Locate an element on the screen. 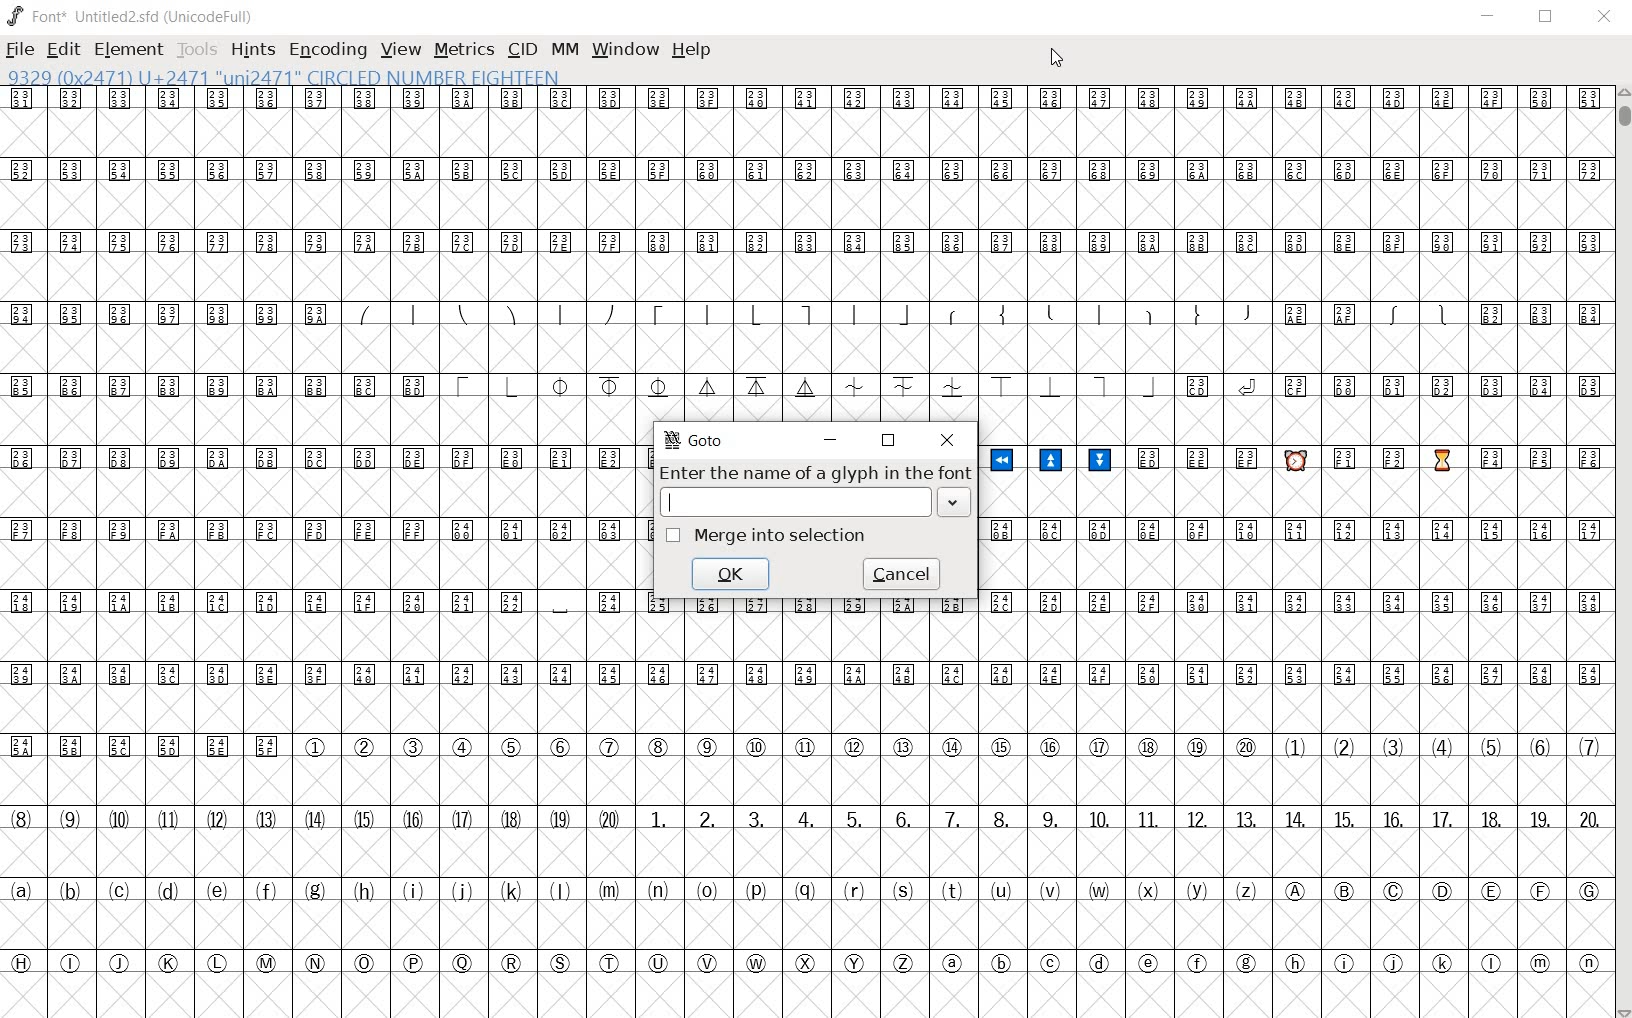  restore is located at coordinates (889, 441).